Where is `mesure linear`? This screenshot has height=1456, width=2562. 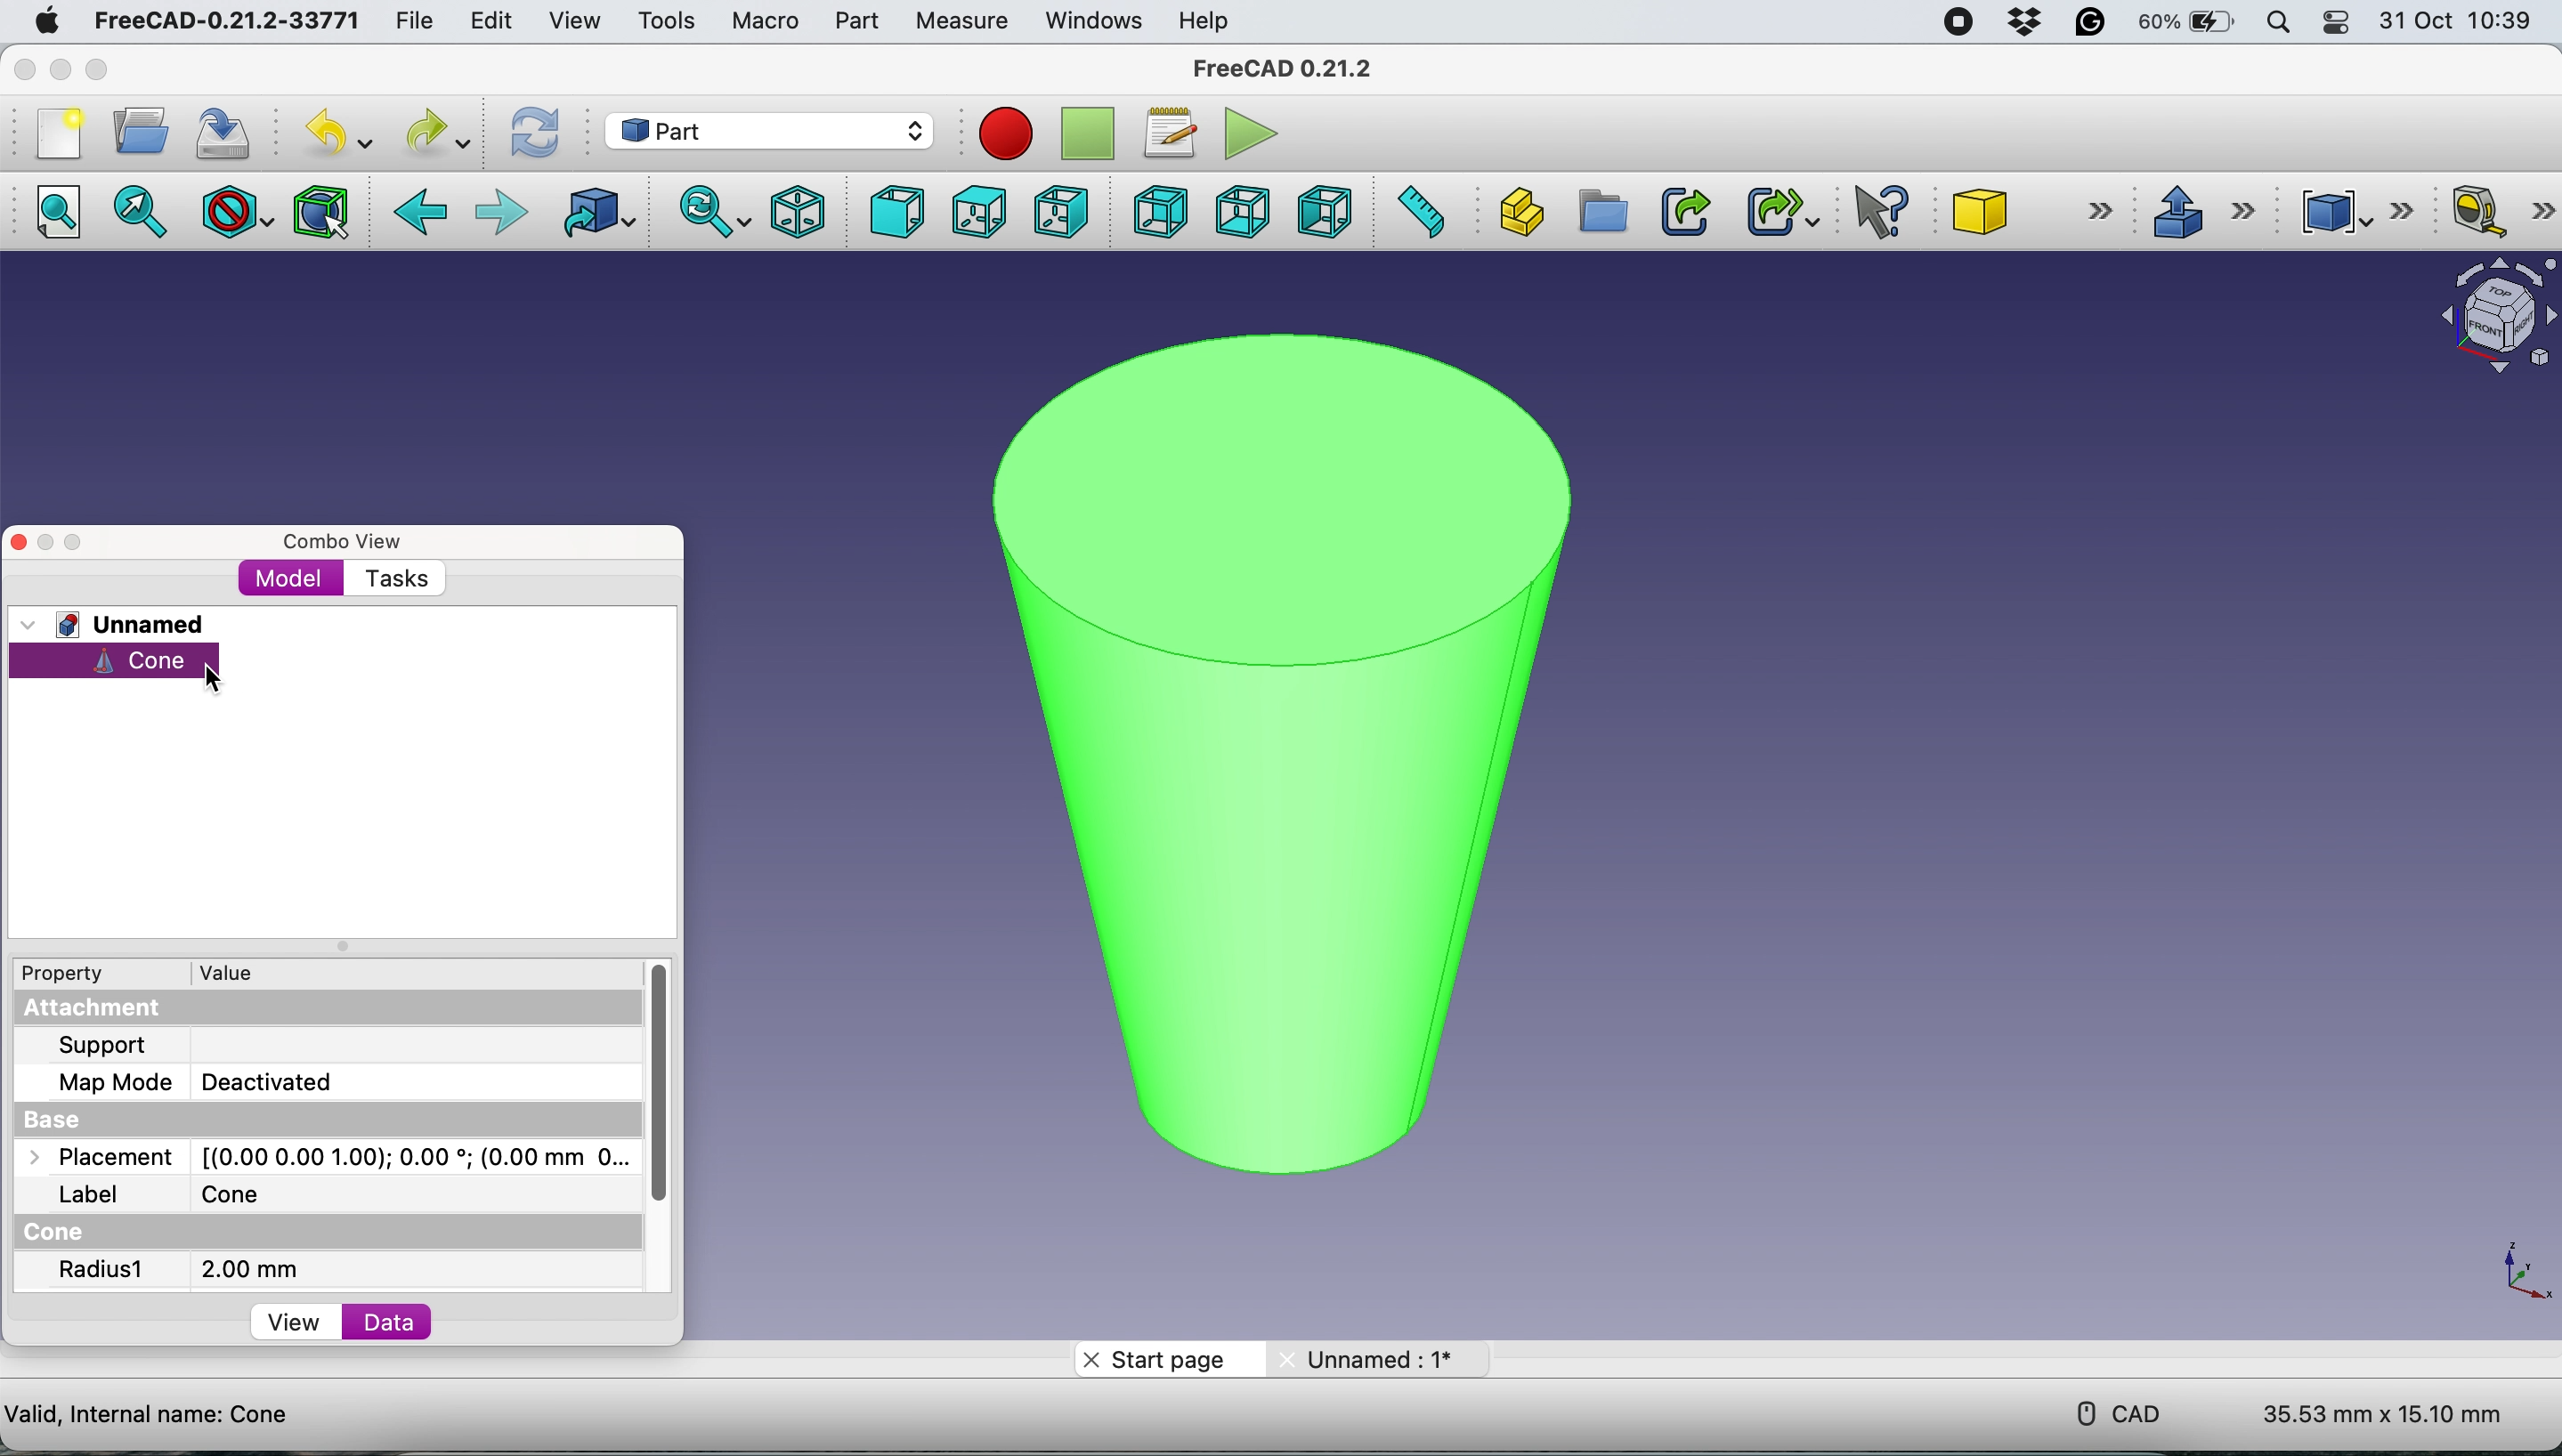
mesure linear is located at coordinates (2495, 214).